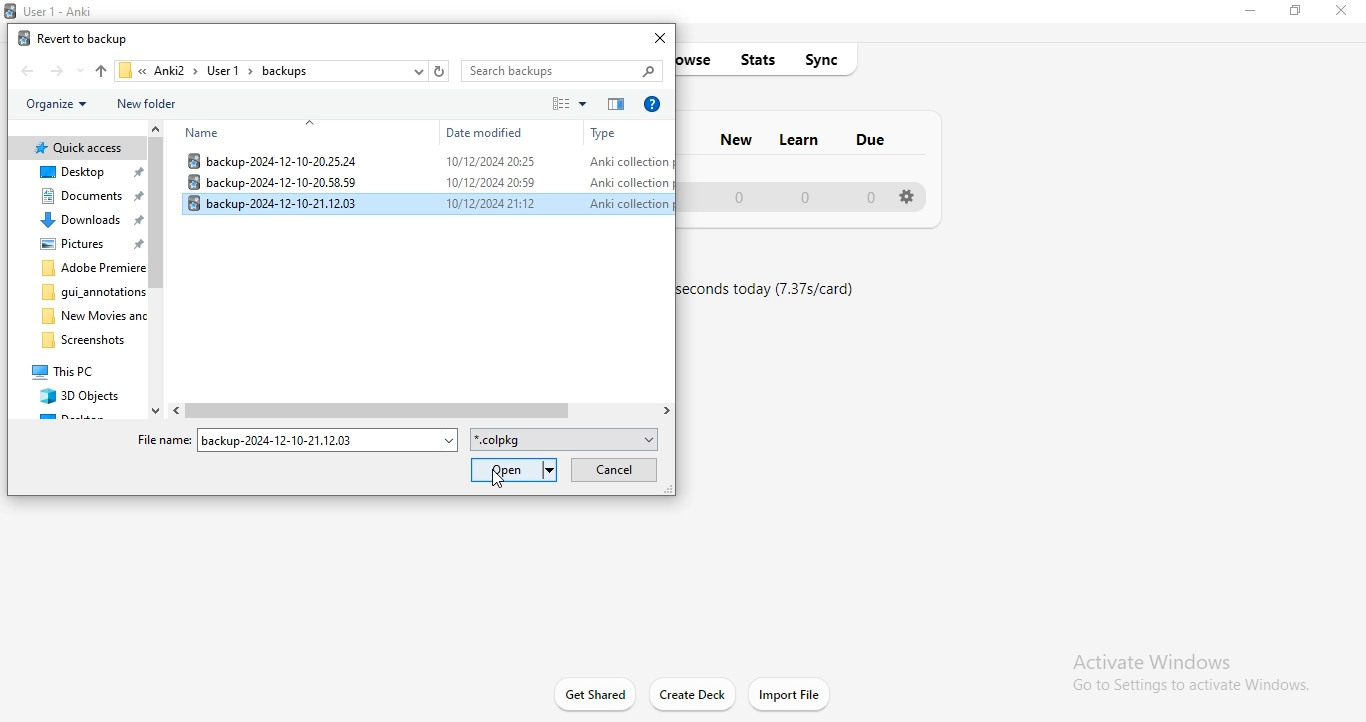 This screenshot has height=722, width=1366. Describe the element at coordinates (614, 470) in the screenshot. I see `cancel` at that location.